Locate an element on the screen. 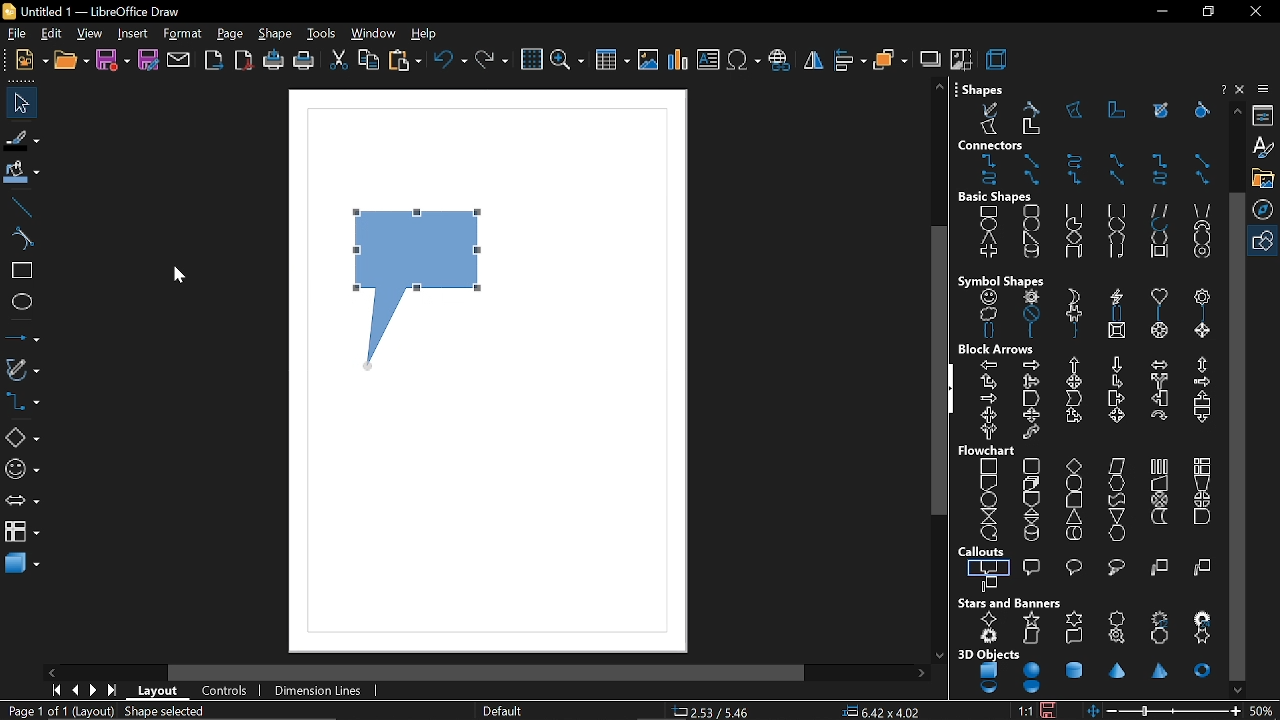 This screenshot has width=1280, height=720. circular arrow is located at coordinates (1158, 415).